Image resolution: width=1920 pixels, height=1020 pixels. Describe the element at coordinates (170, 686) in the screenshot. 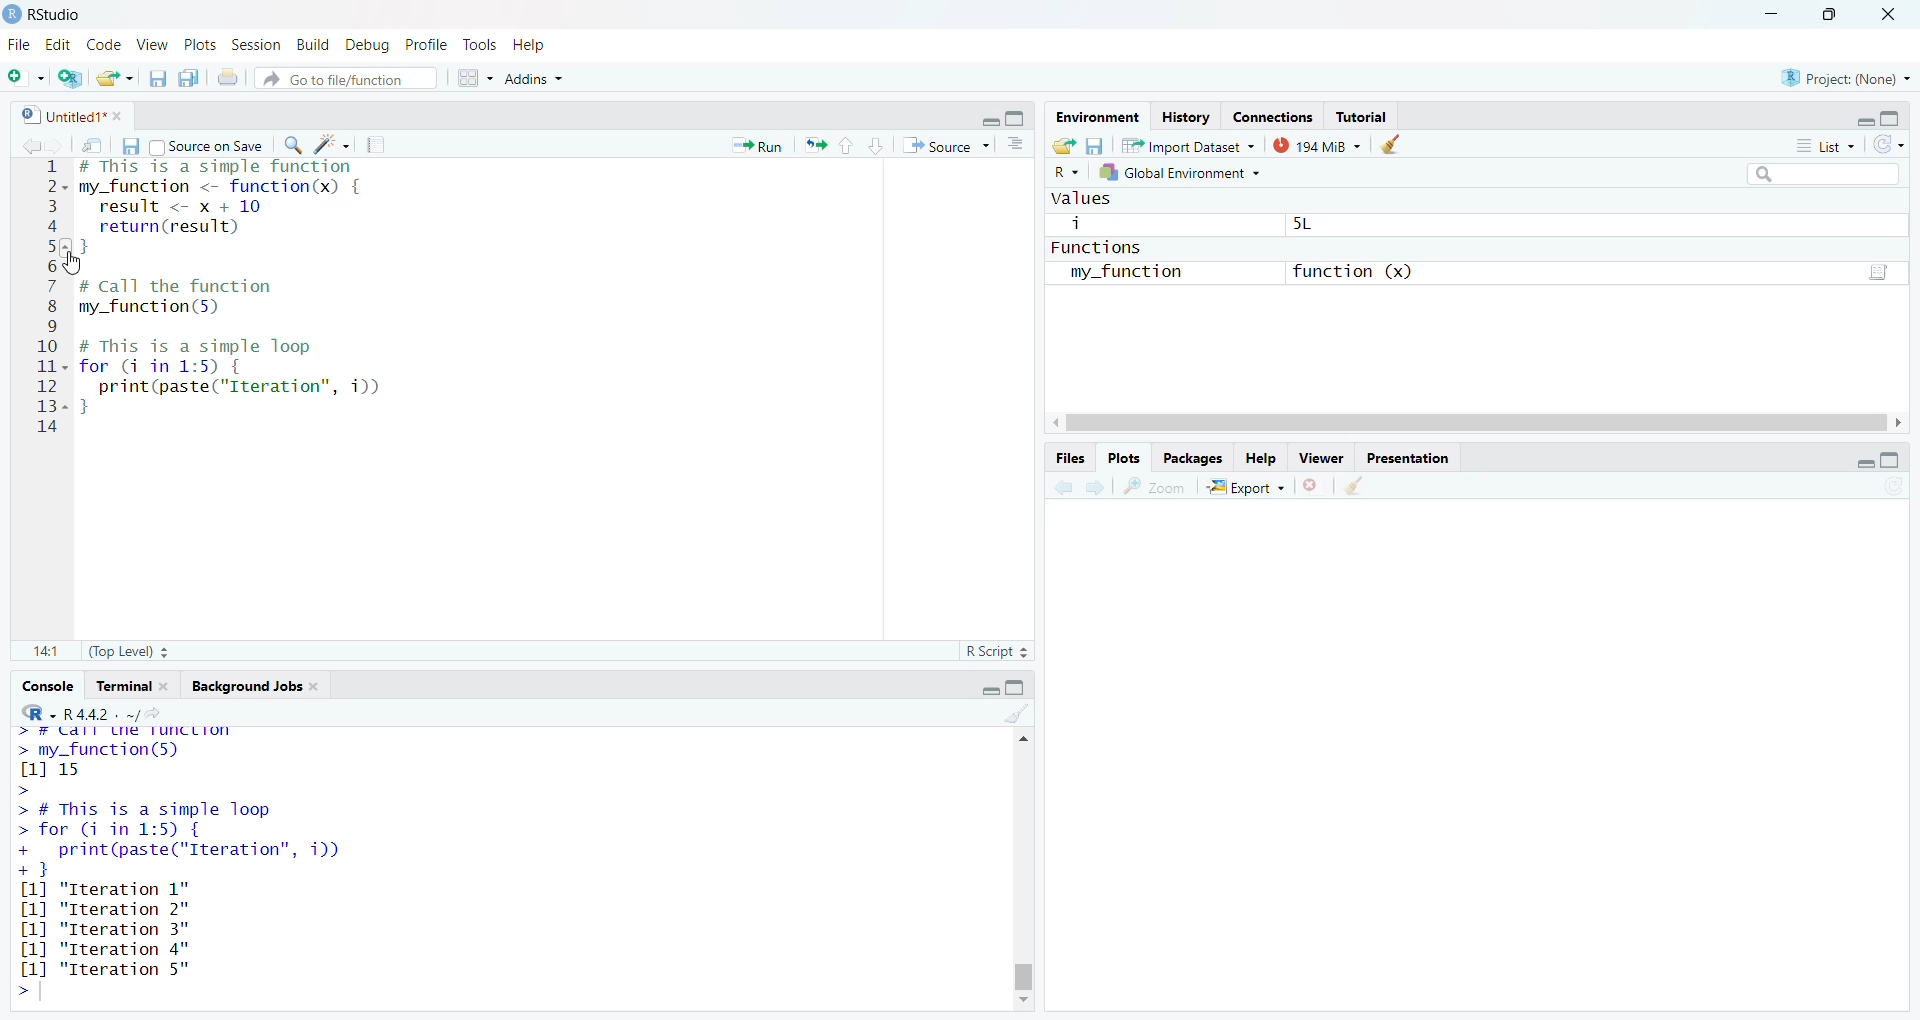

I see `close ` at that location.